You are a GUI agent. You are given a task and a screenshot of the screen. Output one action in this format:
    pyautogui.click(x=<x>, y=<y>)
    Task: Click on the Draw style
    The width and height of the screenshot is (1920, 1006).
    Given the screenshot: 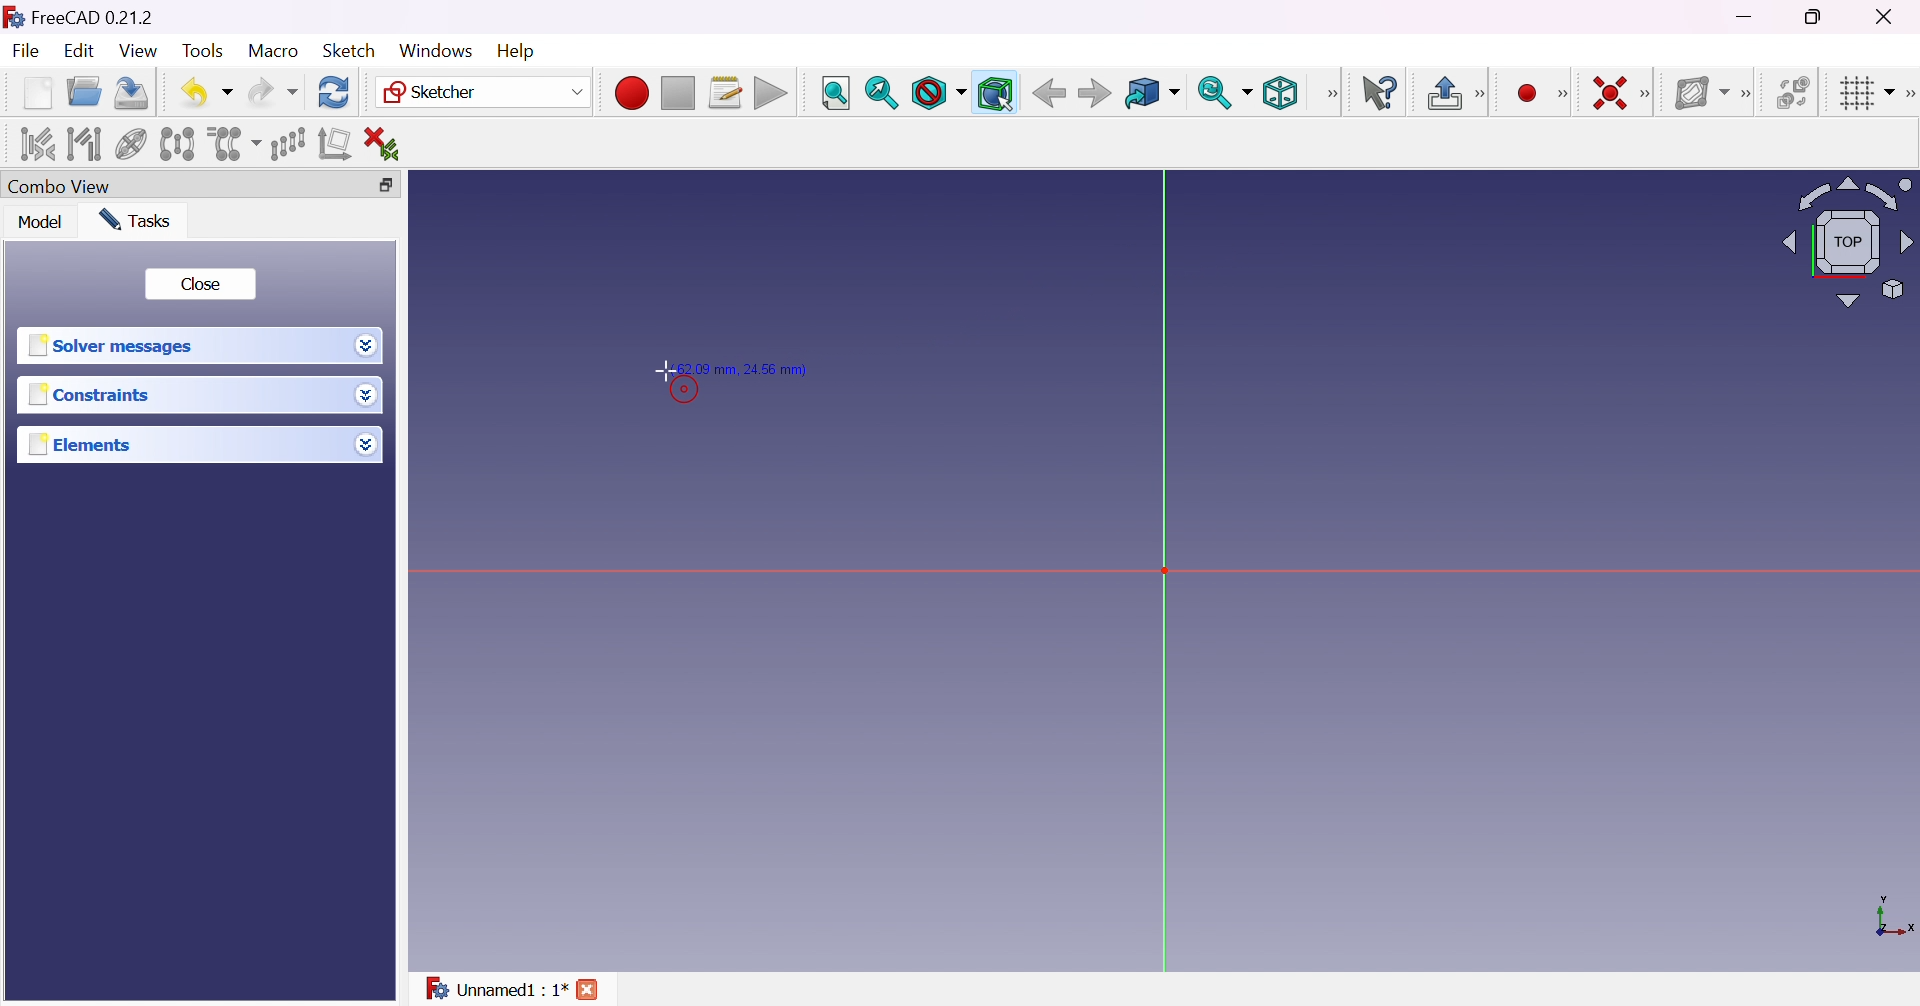 What is the action you would take?
    pyautogui.click(x=938, y=94)
    